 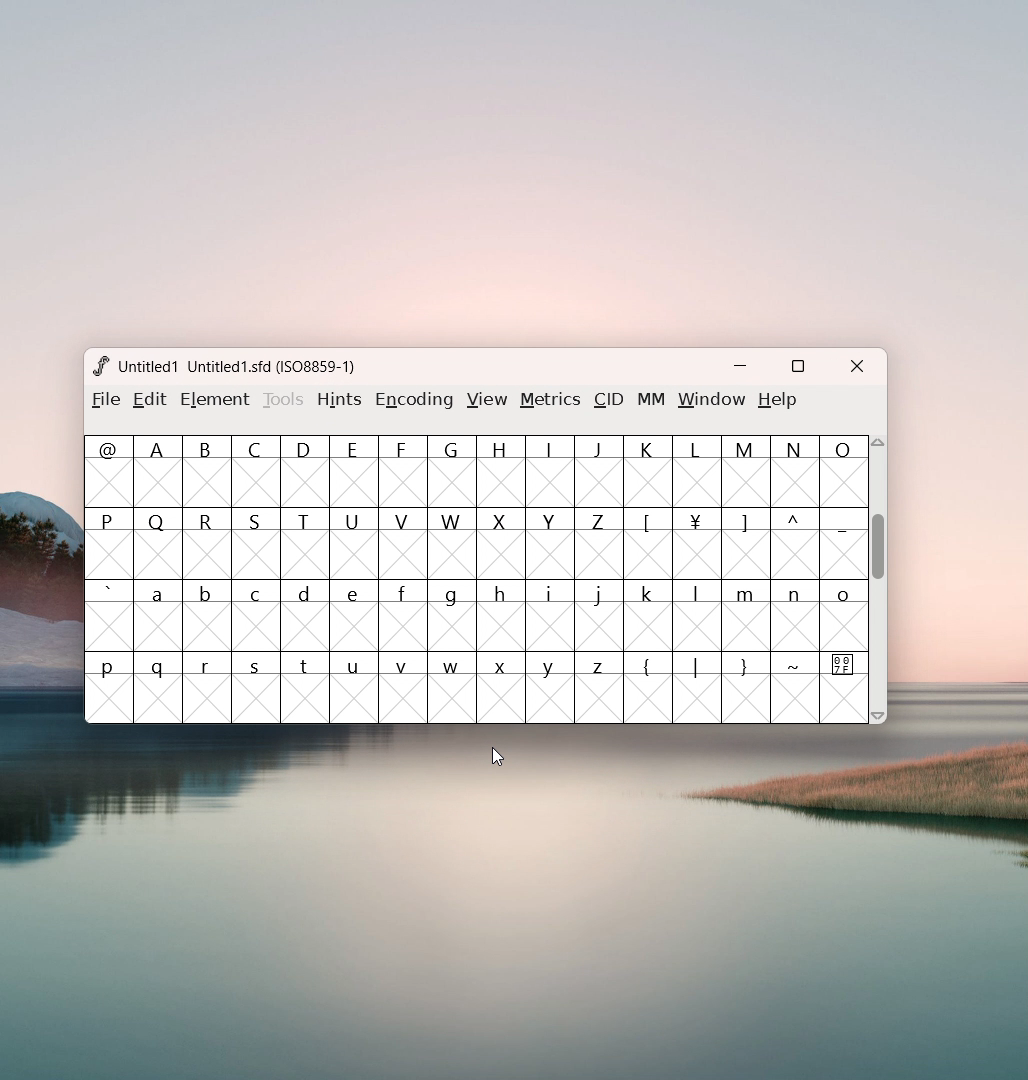 I want to click on logo, so click(x=99, y=366).